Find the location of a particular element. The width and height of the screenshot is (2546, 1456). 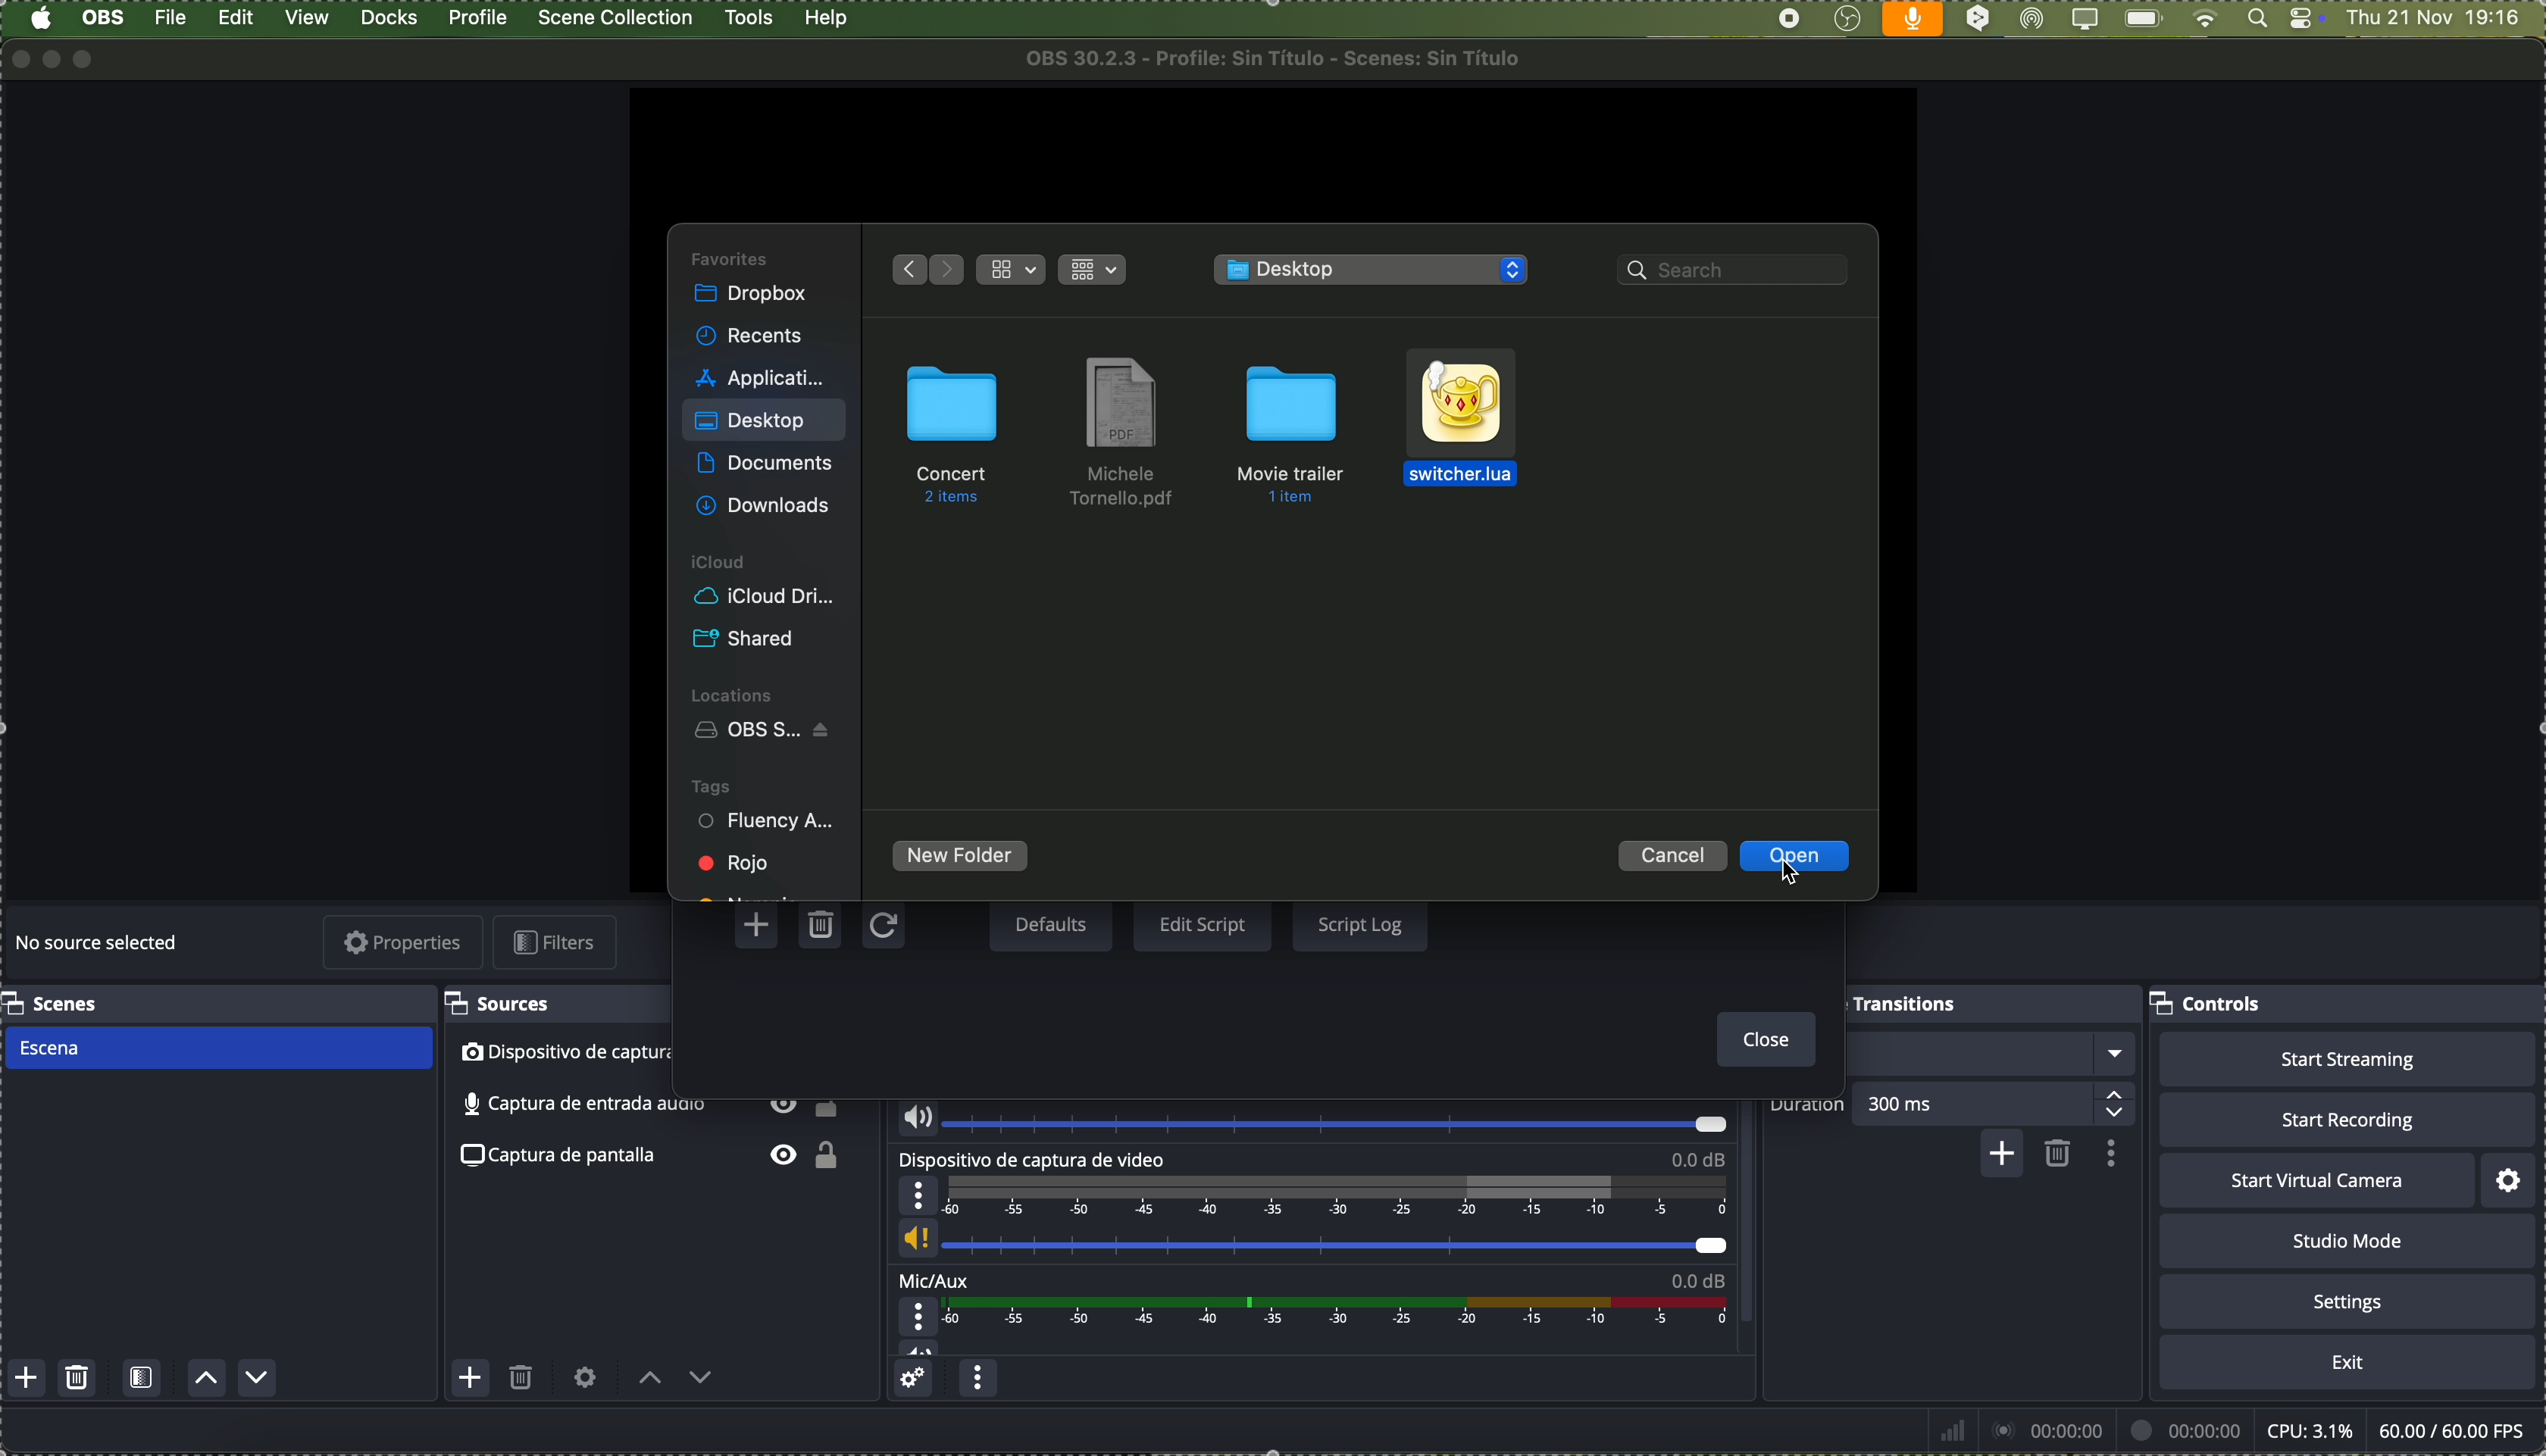

locations is located at coordinates (737, 693).